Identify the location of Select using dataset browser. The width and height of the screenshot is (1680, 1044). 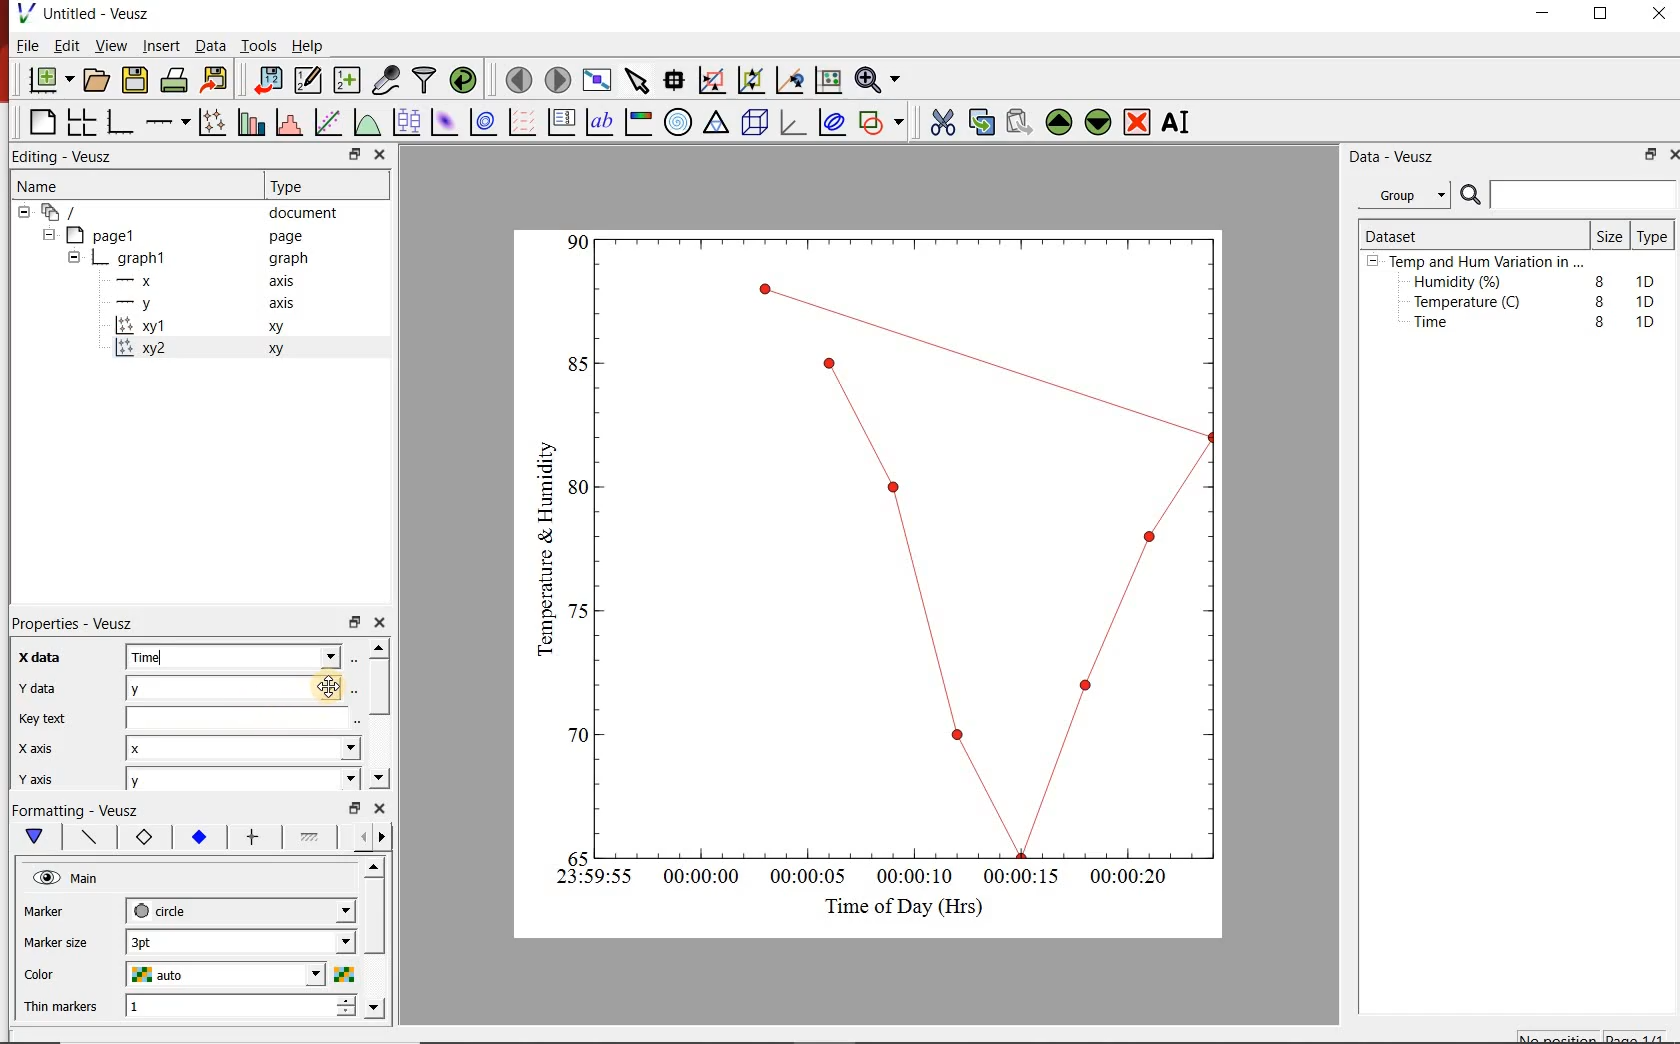
(361, 658).